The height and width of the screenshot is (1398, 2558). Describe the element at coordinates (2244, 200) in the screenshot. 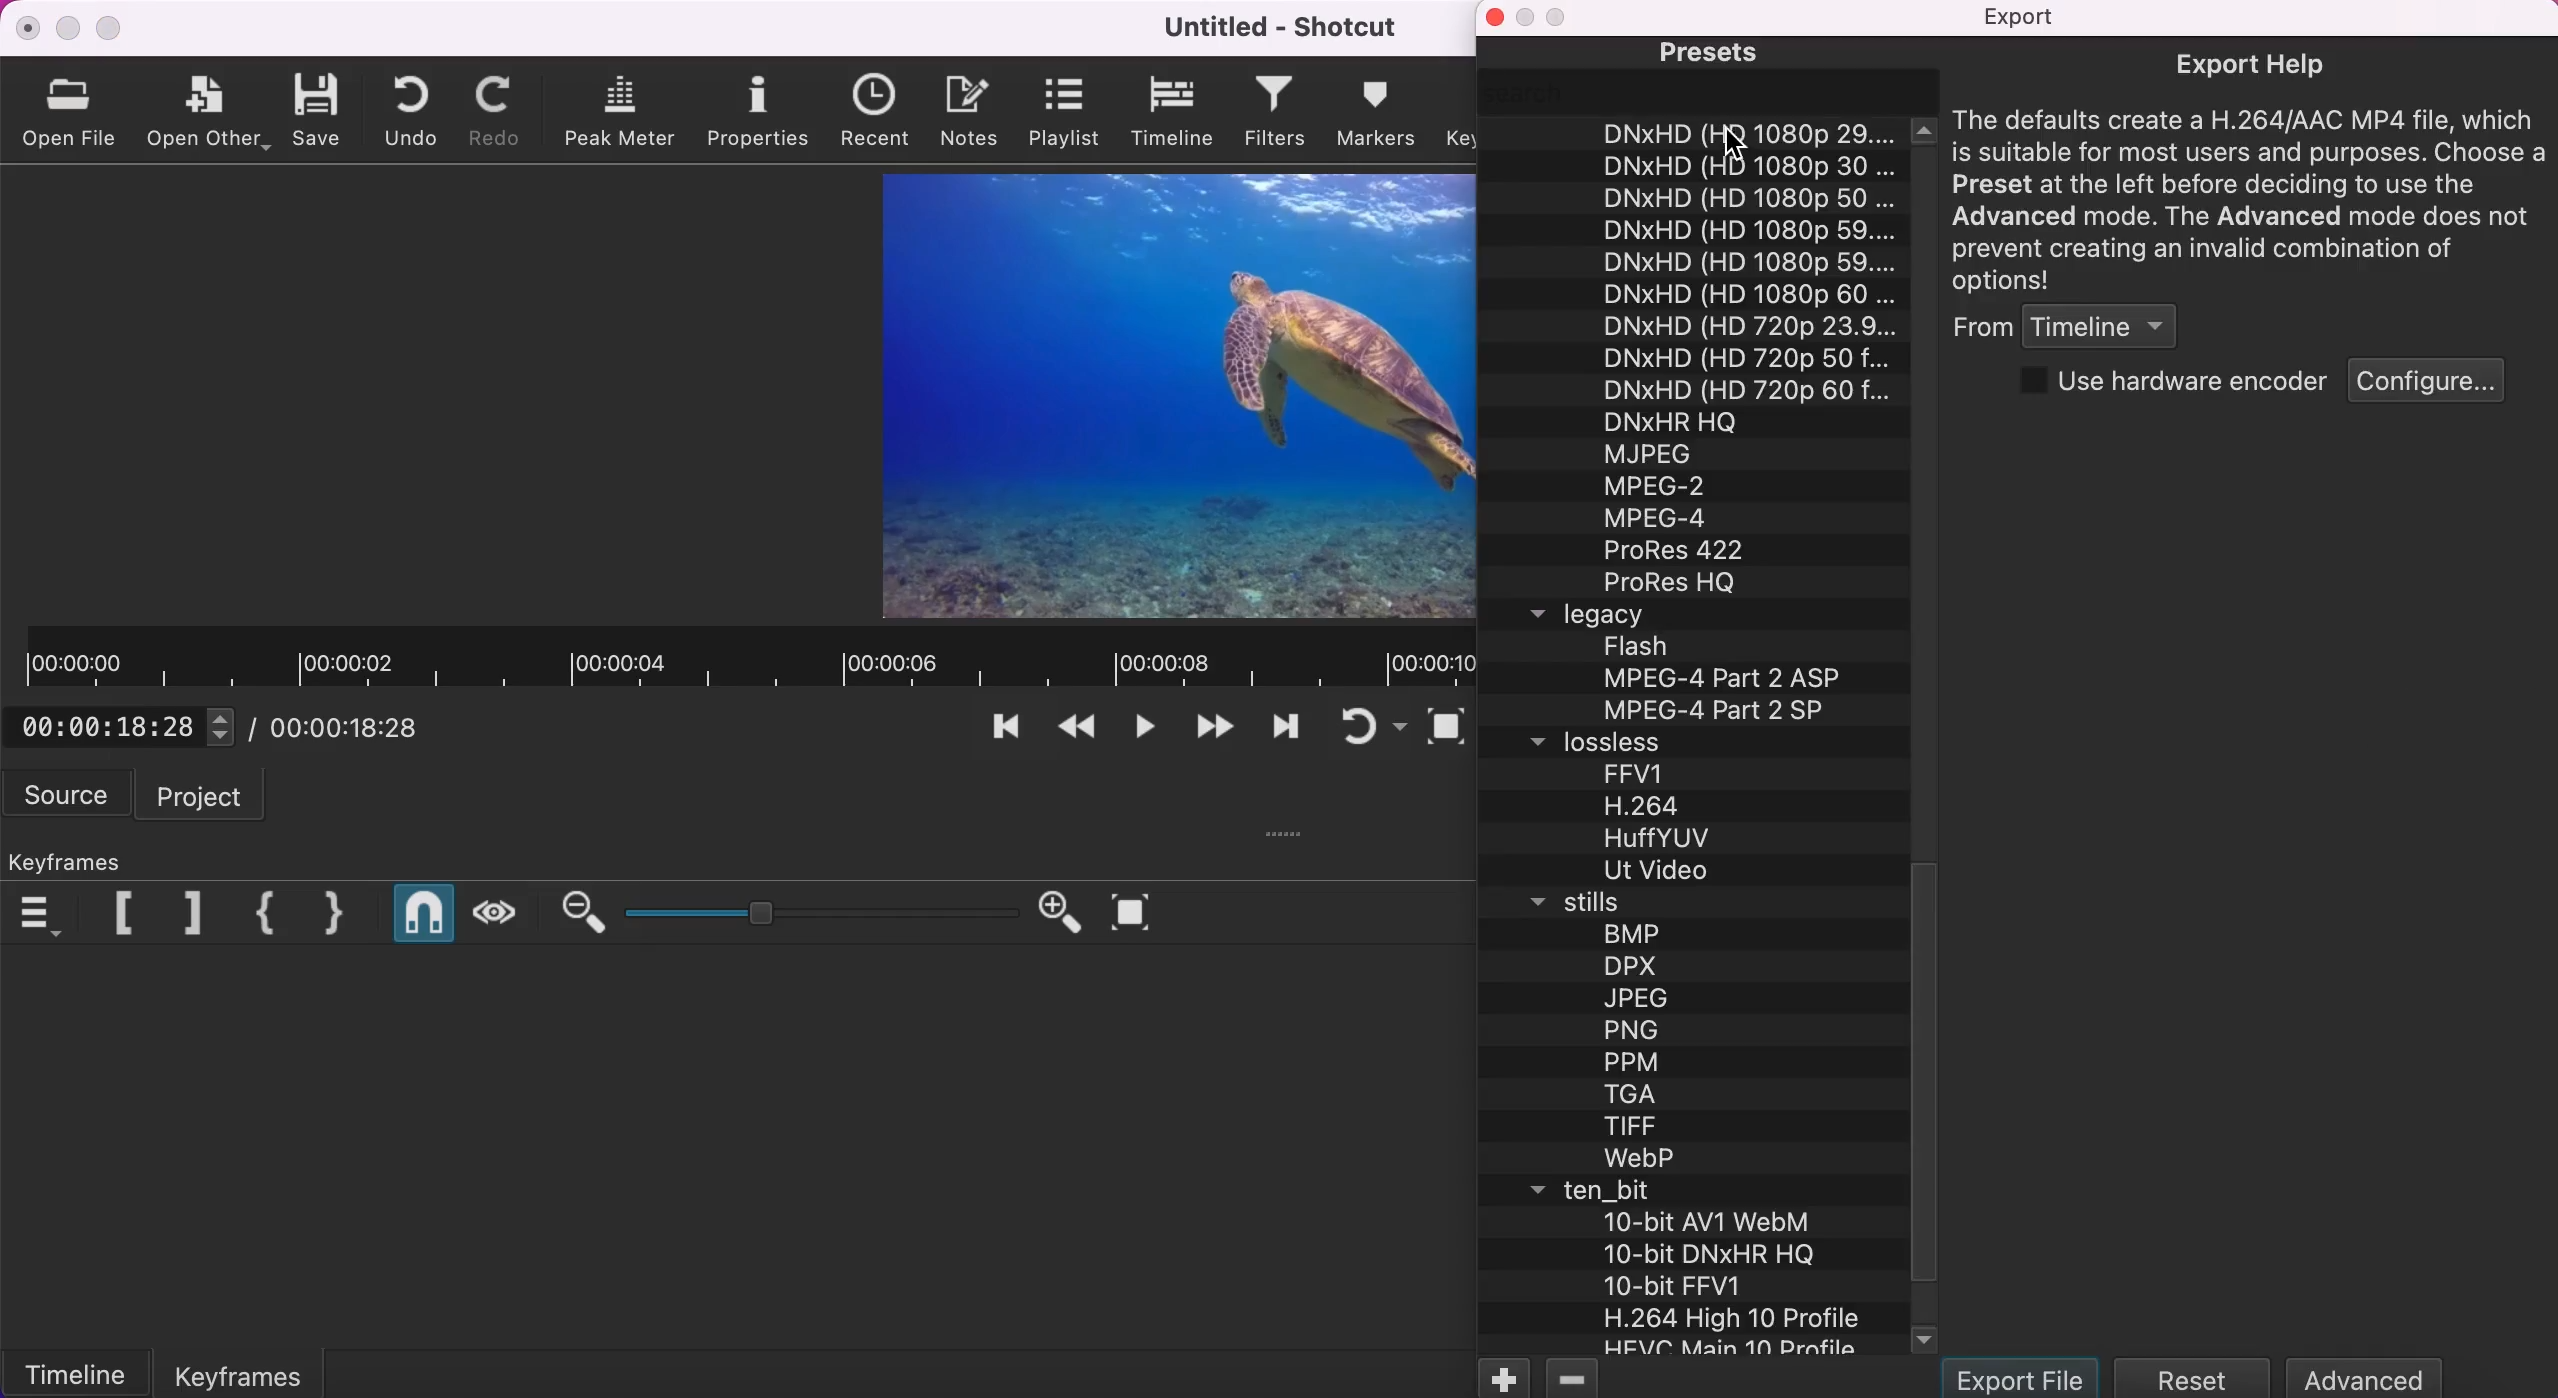

I see `The defaults create a H.264/AAC MP4 file, wich is suitable for most users and purposes. Choose a Preset at the left before deciding to use the Advanced mode. The Advanced mode does not prevent creating an invalid combination of options!` at that location.